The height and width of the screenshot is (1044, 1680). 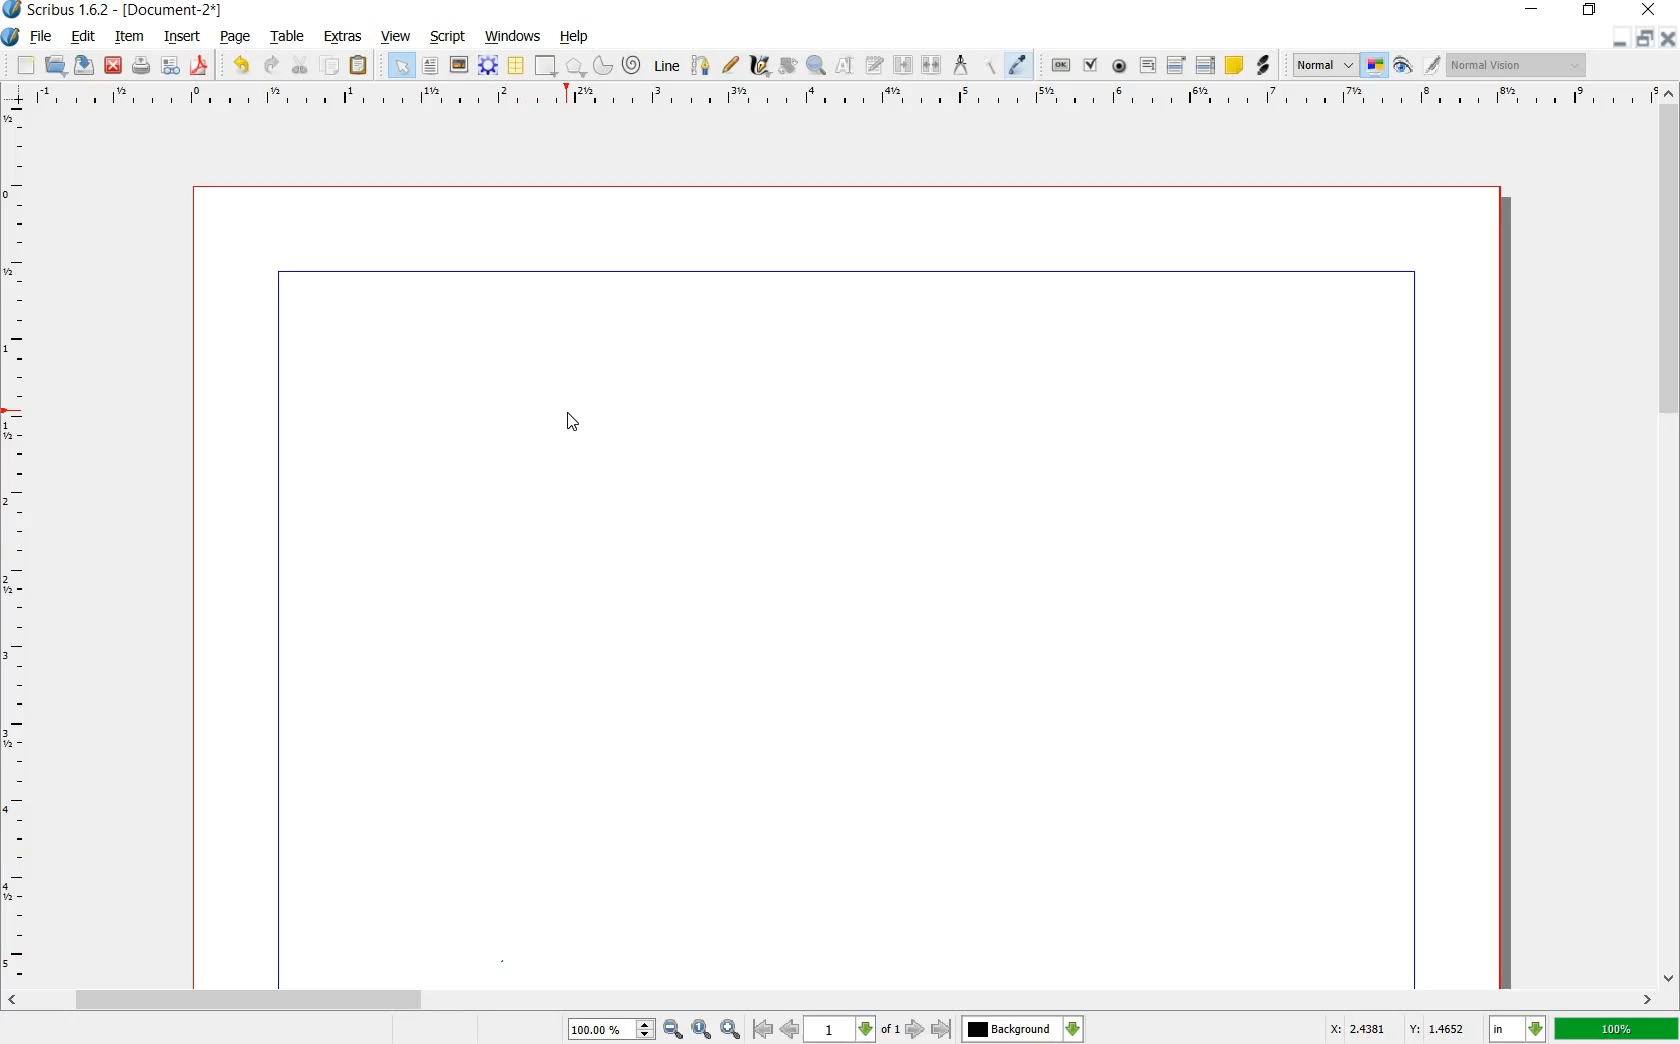 What do you see at coordinates (545, 65) in the screenshot?
I see `SHAPE` at bounding box center [545, 65].